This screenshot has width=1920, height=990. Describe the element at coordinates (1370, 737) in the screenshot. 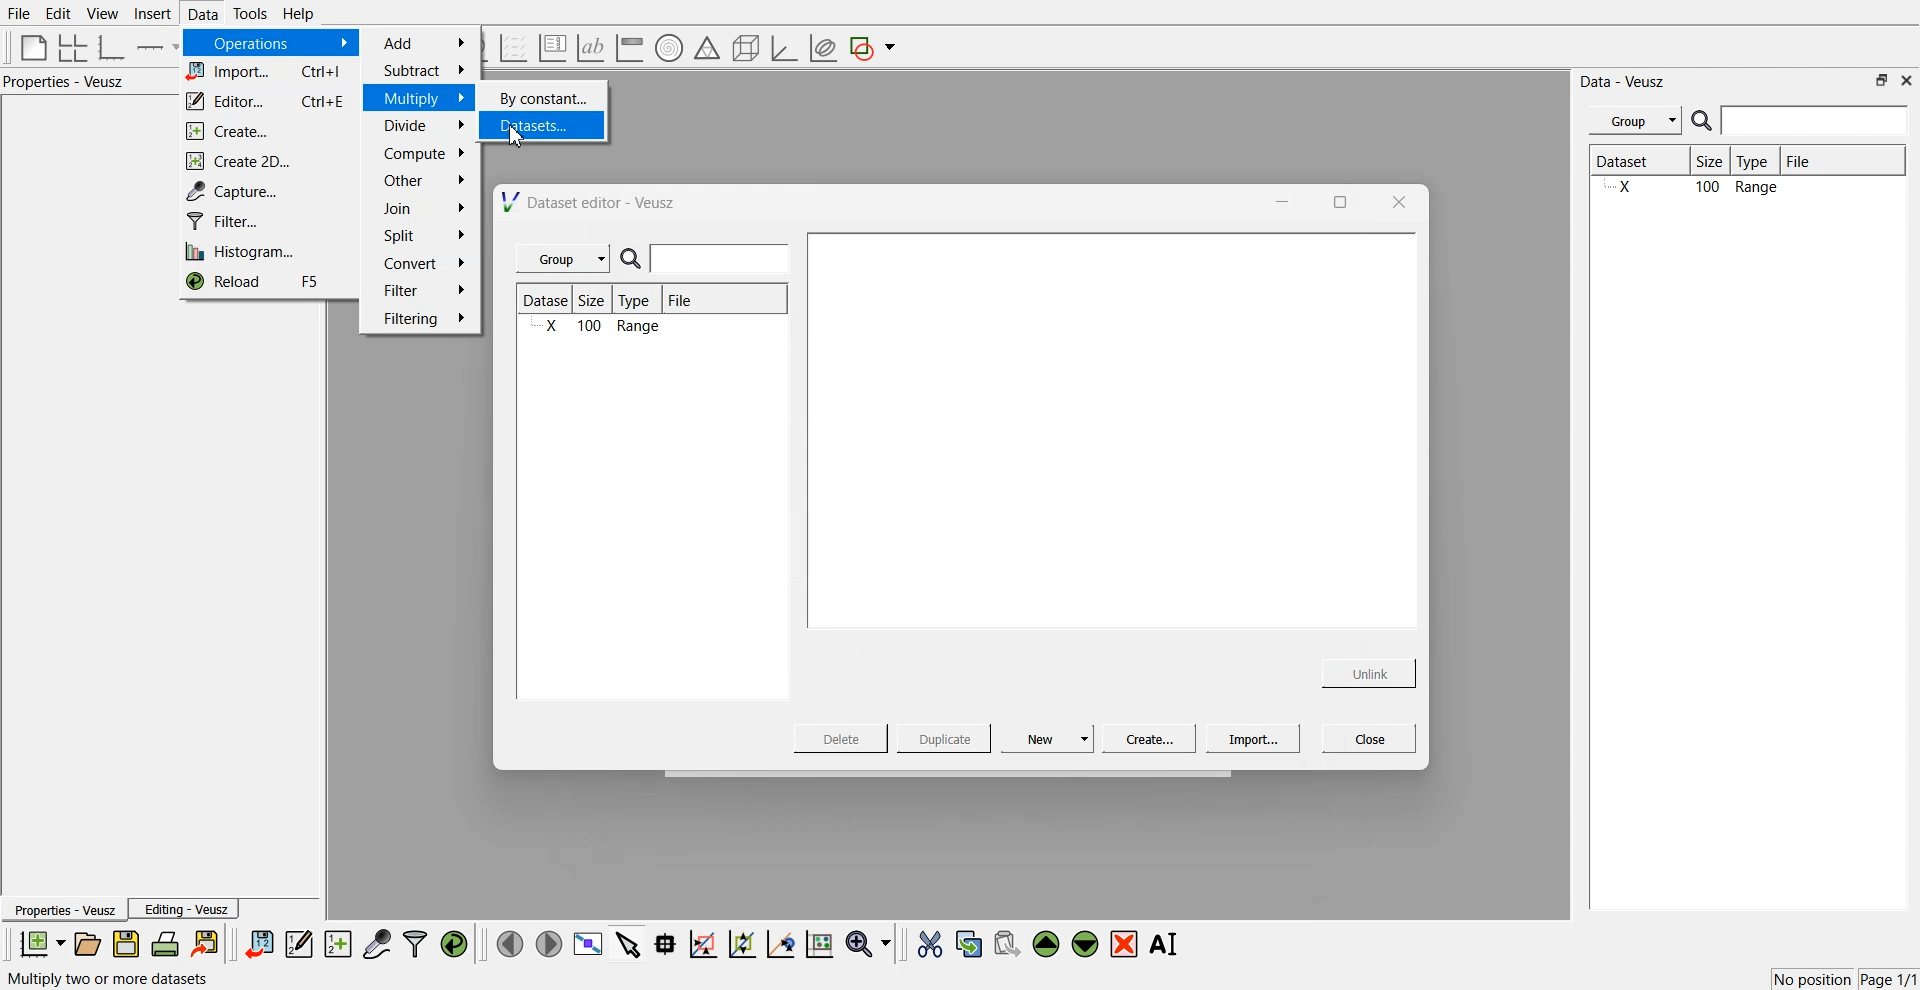

I see `Close` at that location.